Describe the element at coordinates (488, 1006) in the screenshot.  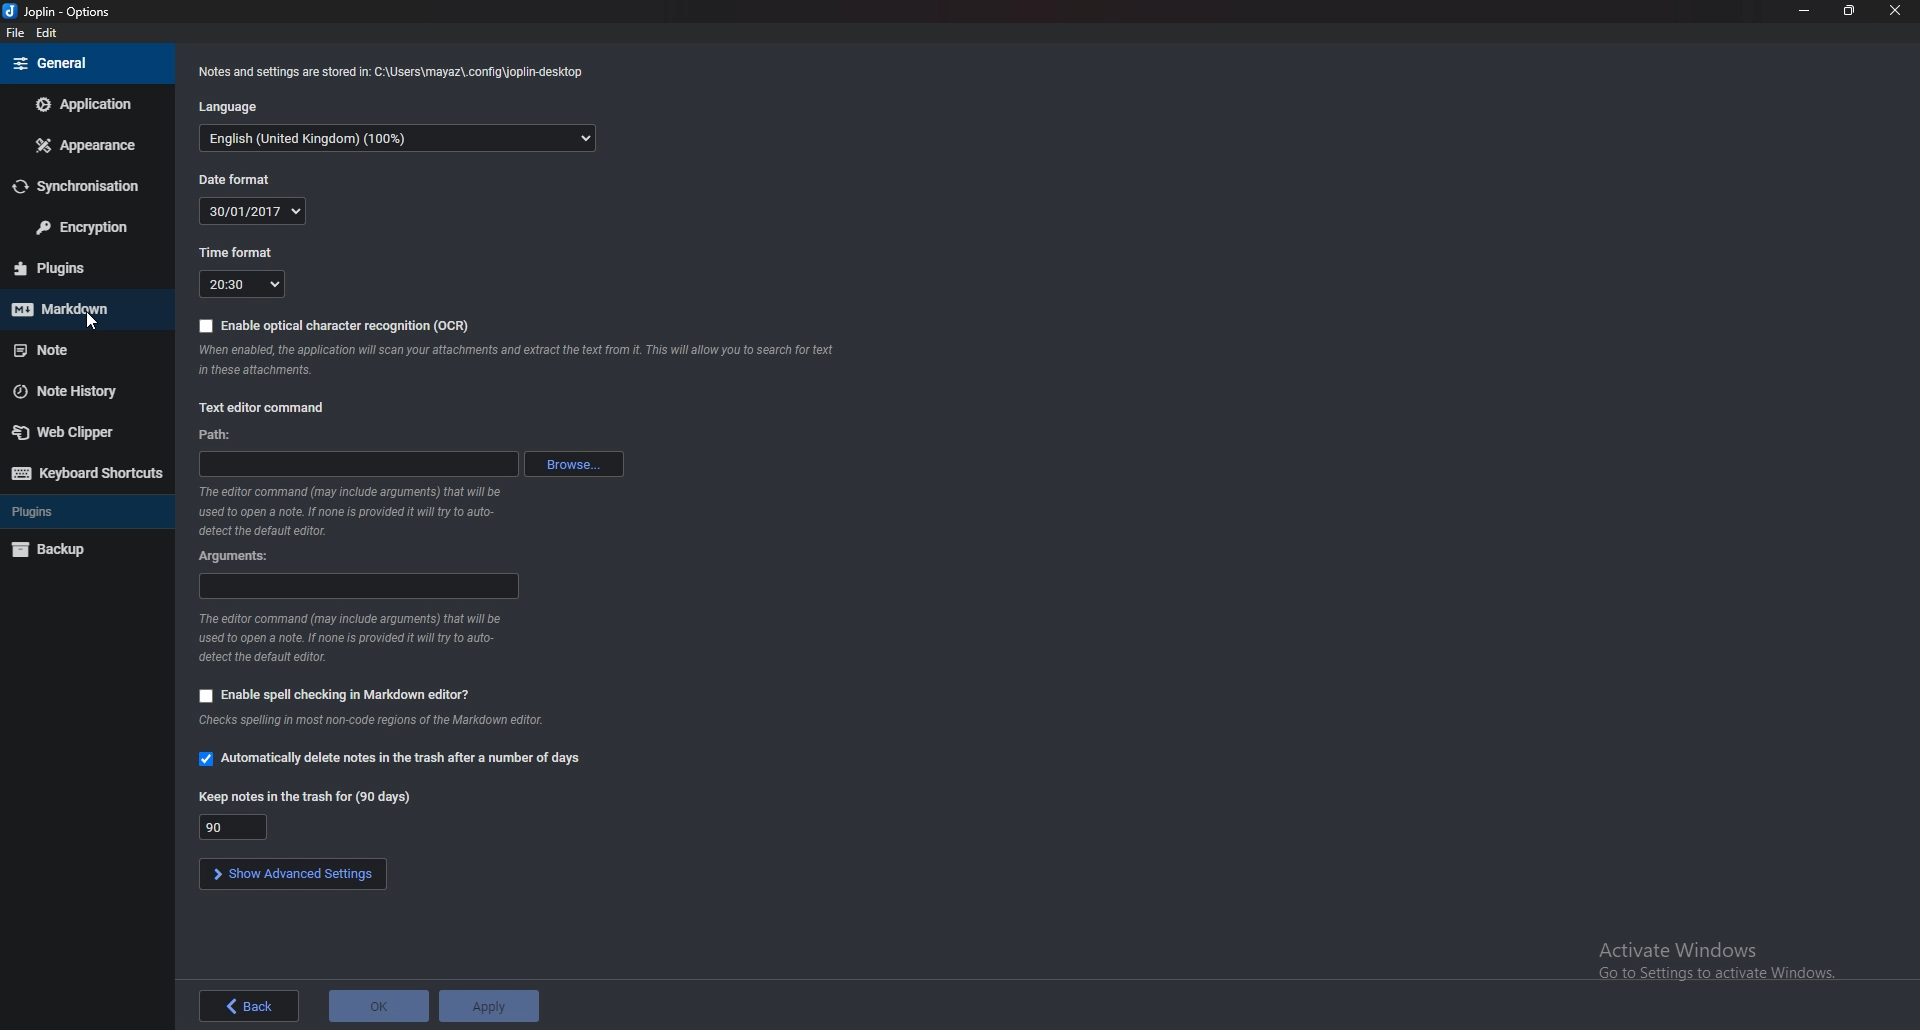
I see `apply` at that location.